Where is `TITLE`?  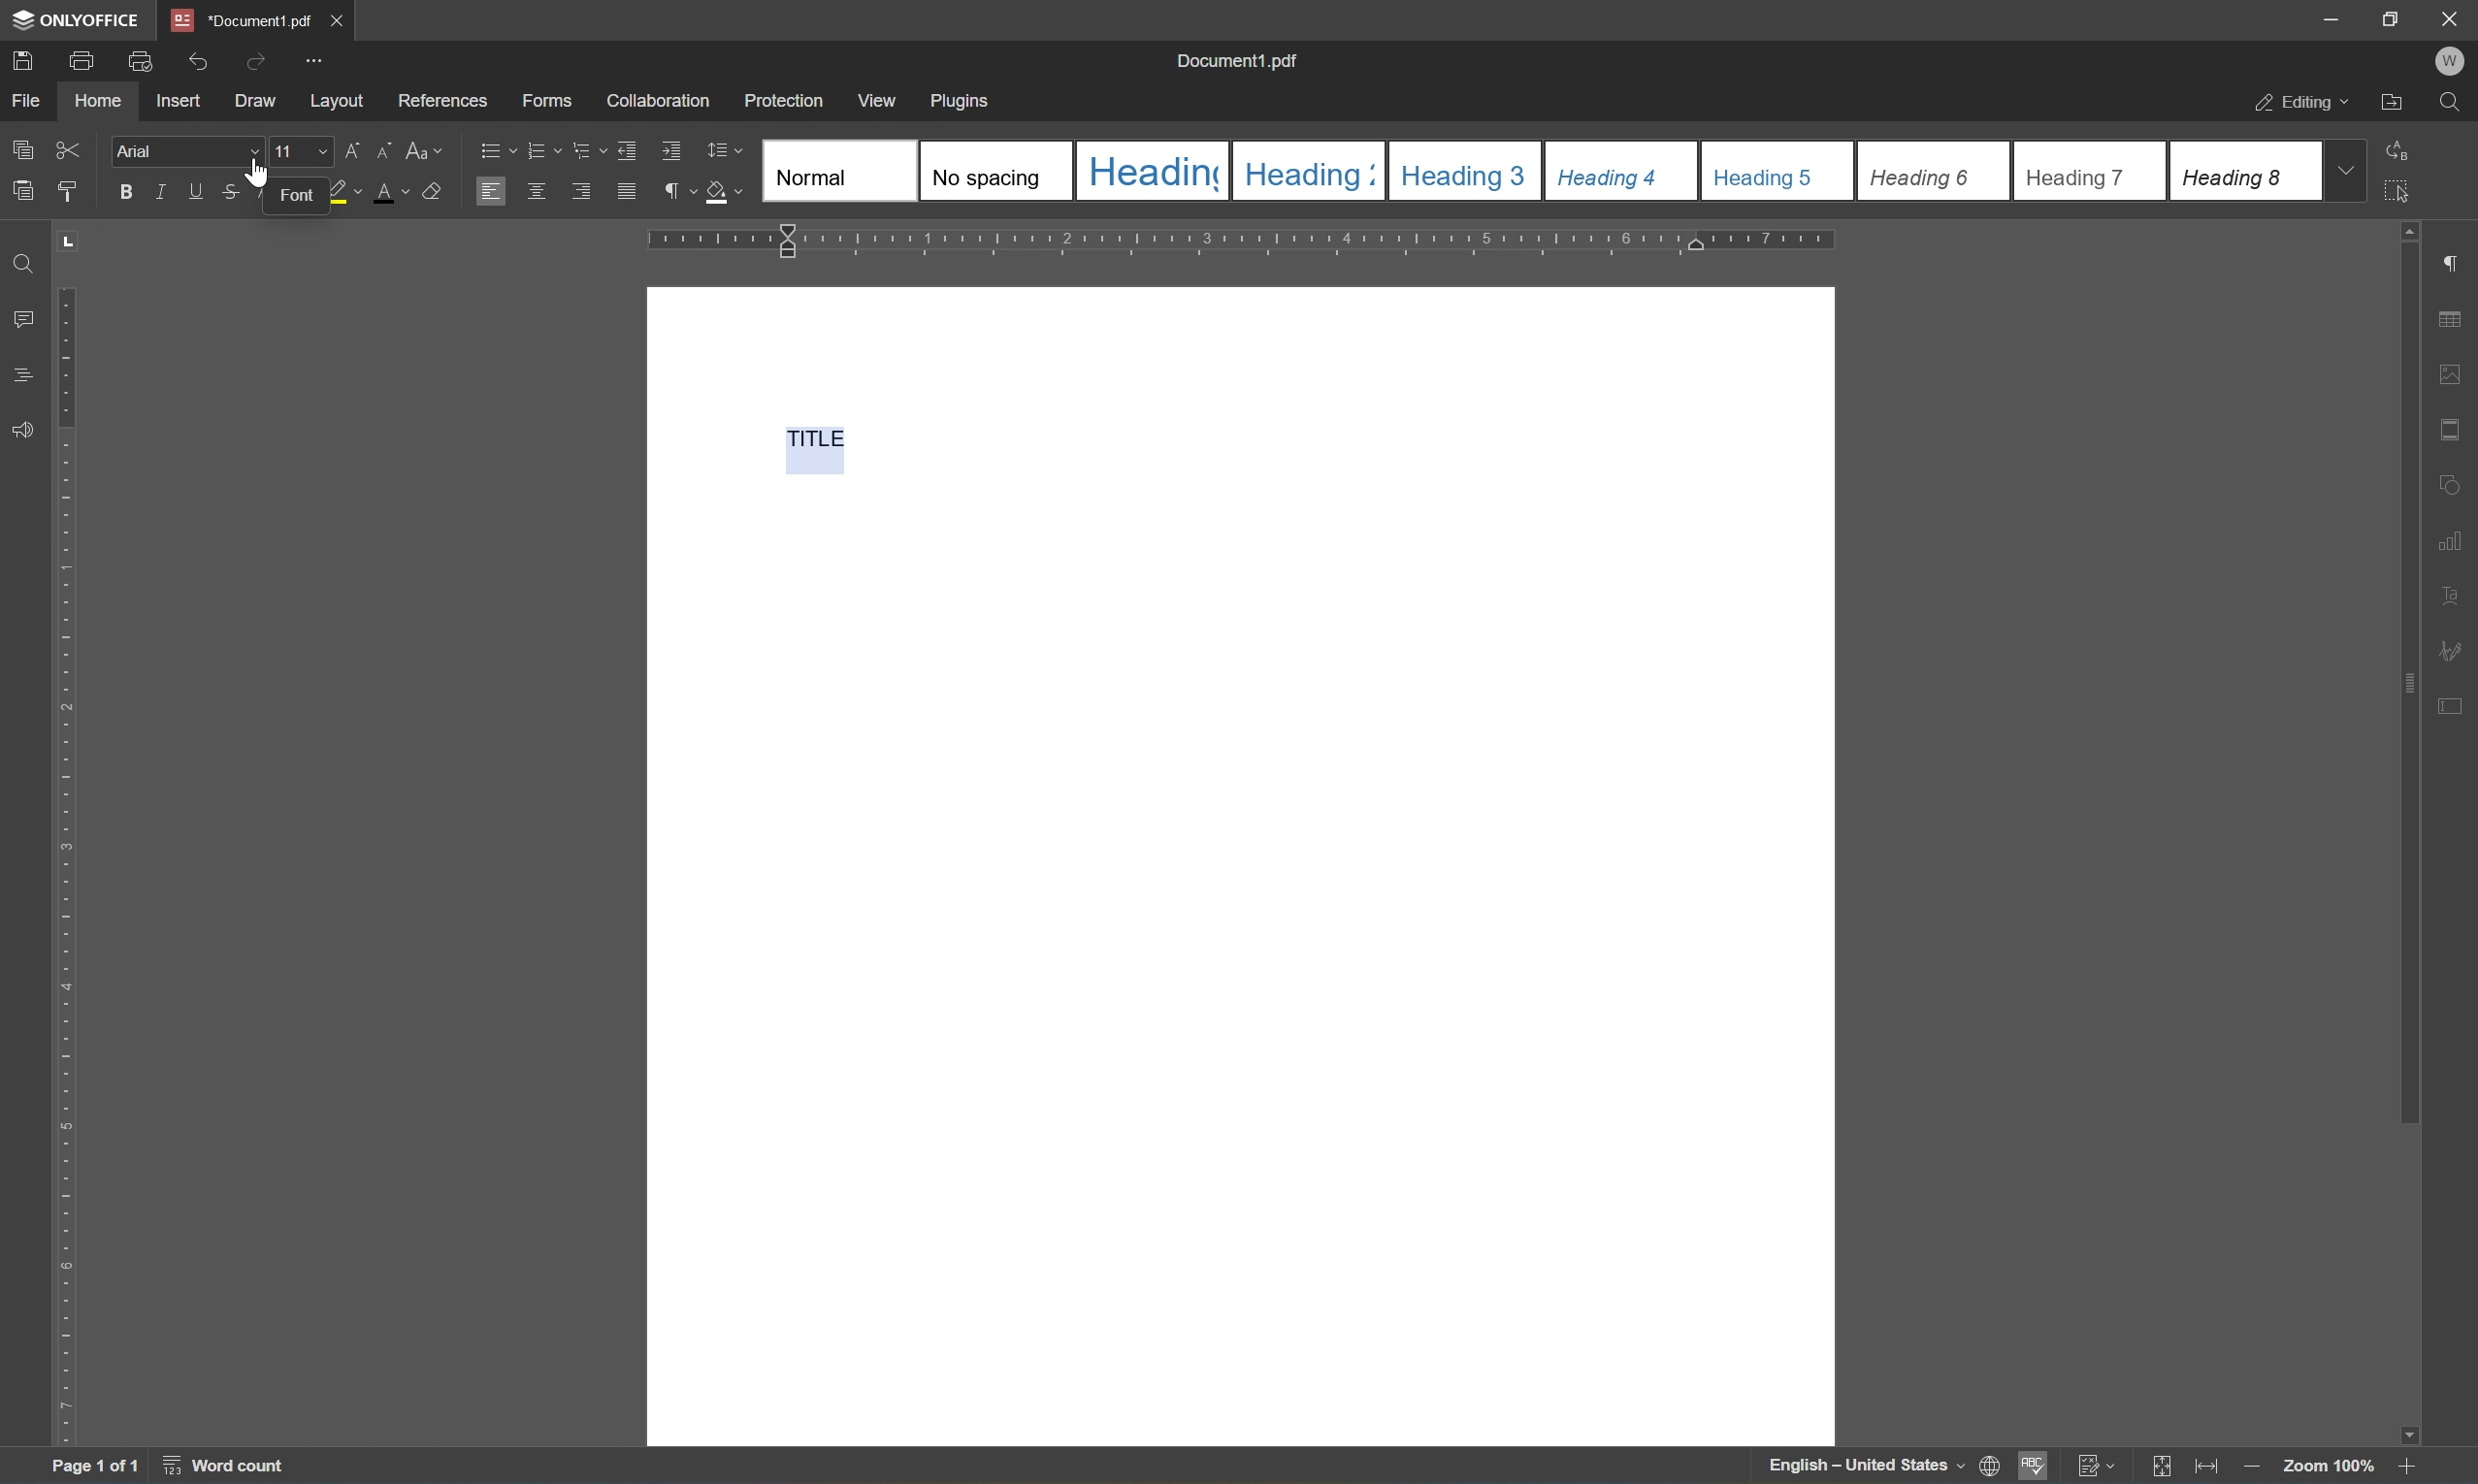 TITLE is located at coordinates (809, 443).